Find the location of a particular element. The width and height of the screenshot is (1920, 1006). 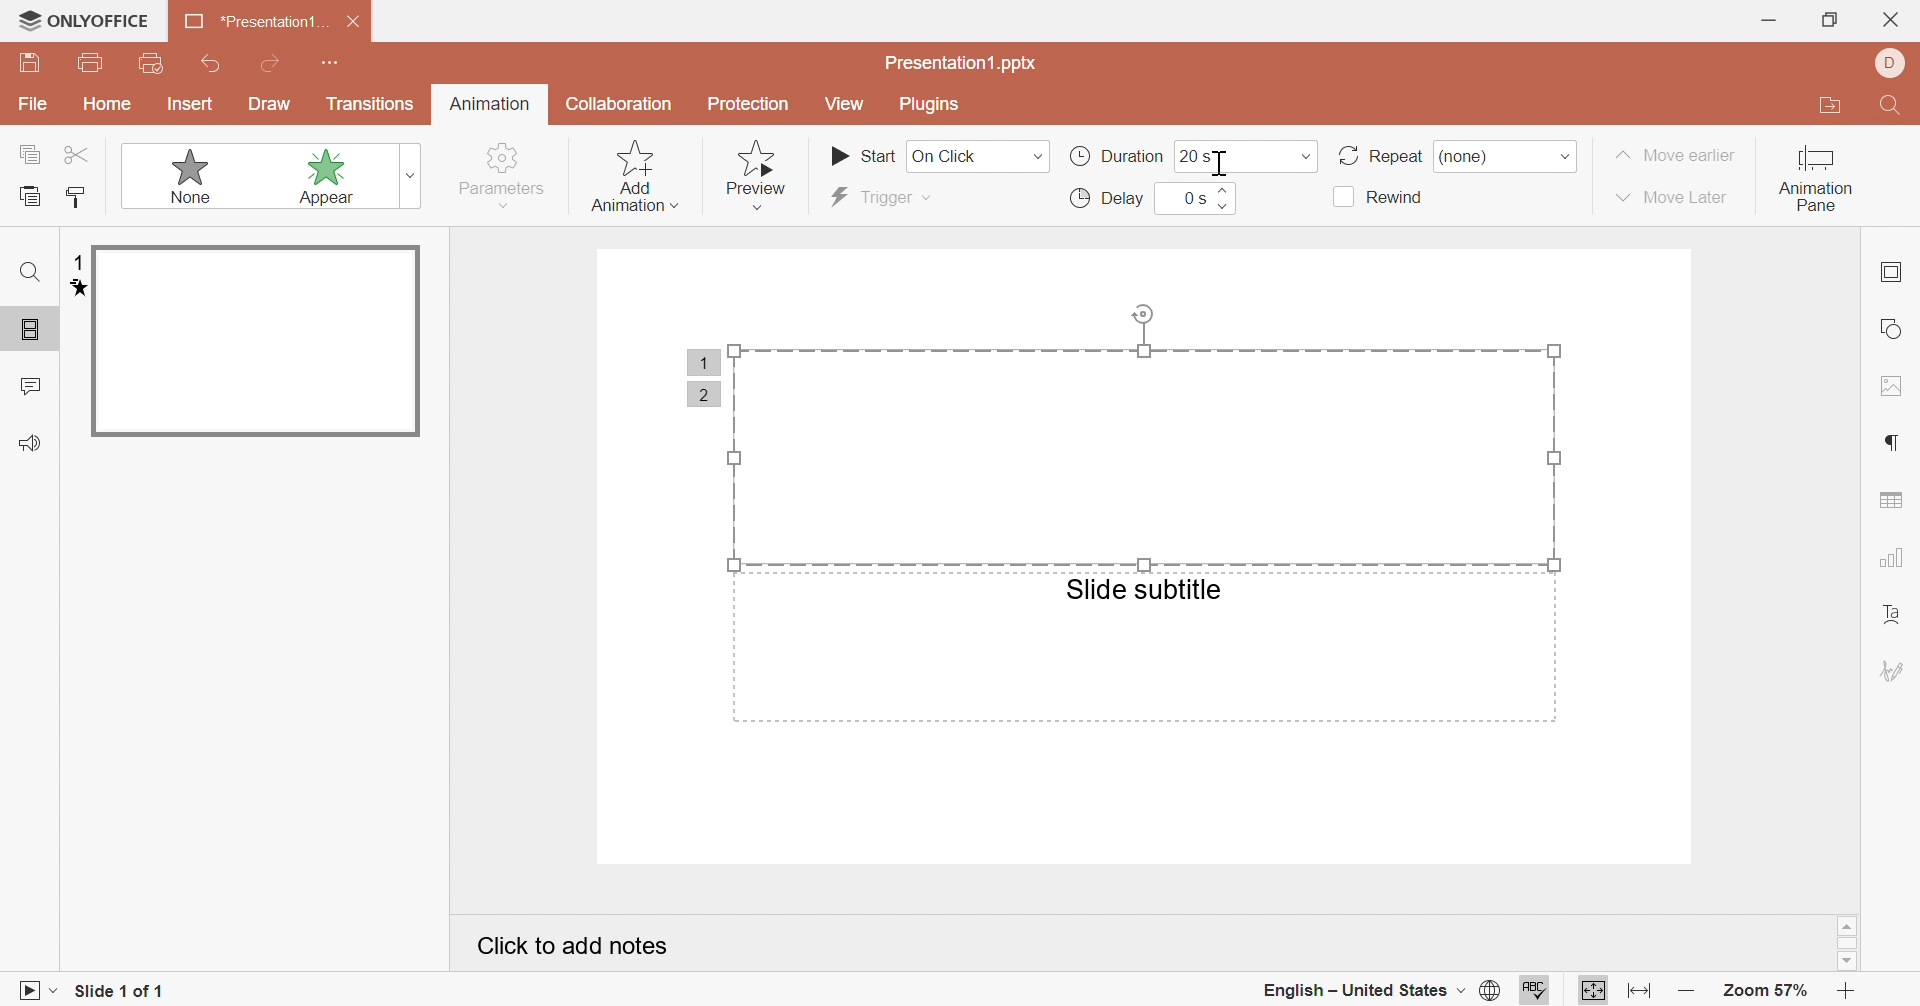

zoom out is located at coordinates (1688, 992).